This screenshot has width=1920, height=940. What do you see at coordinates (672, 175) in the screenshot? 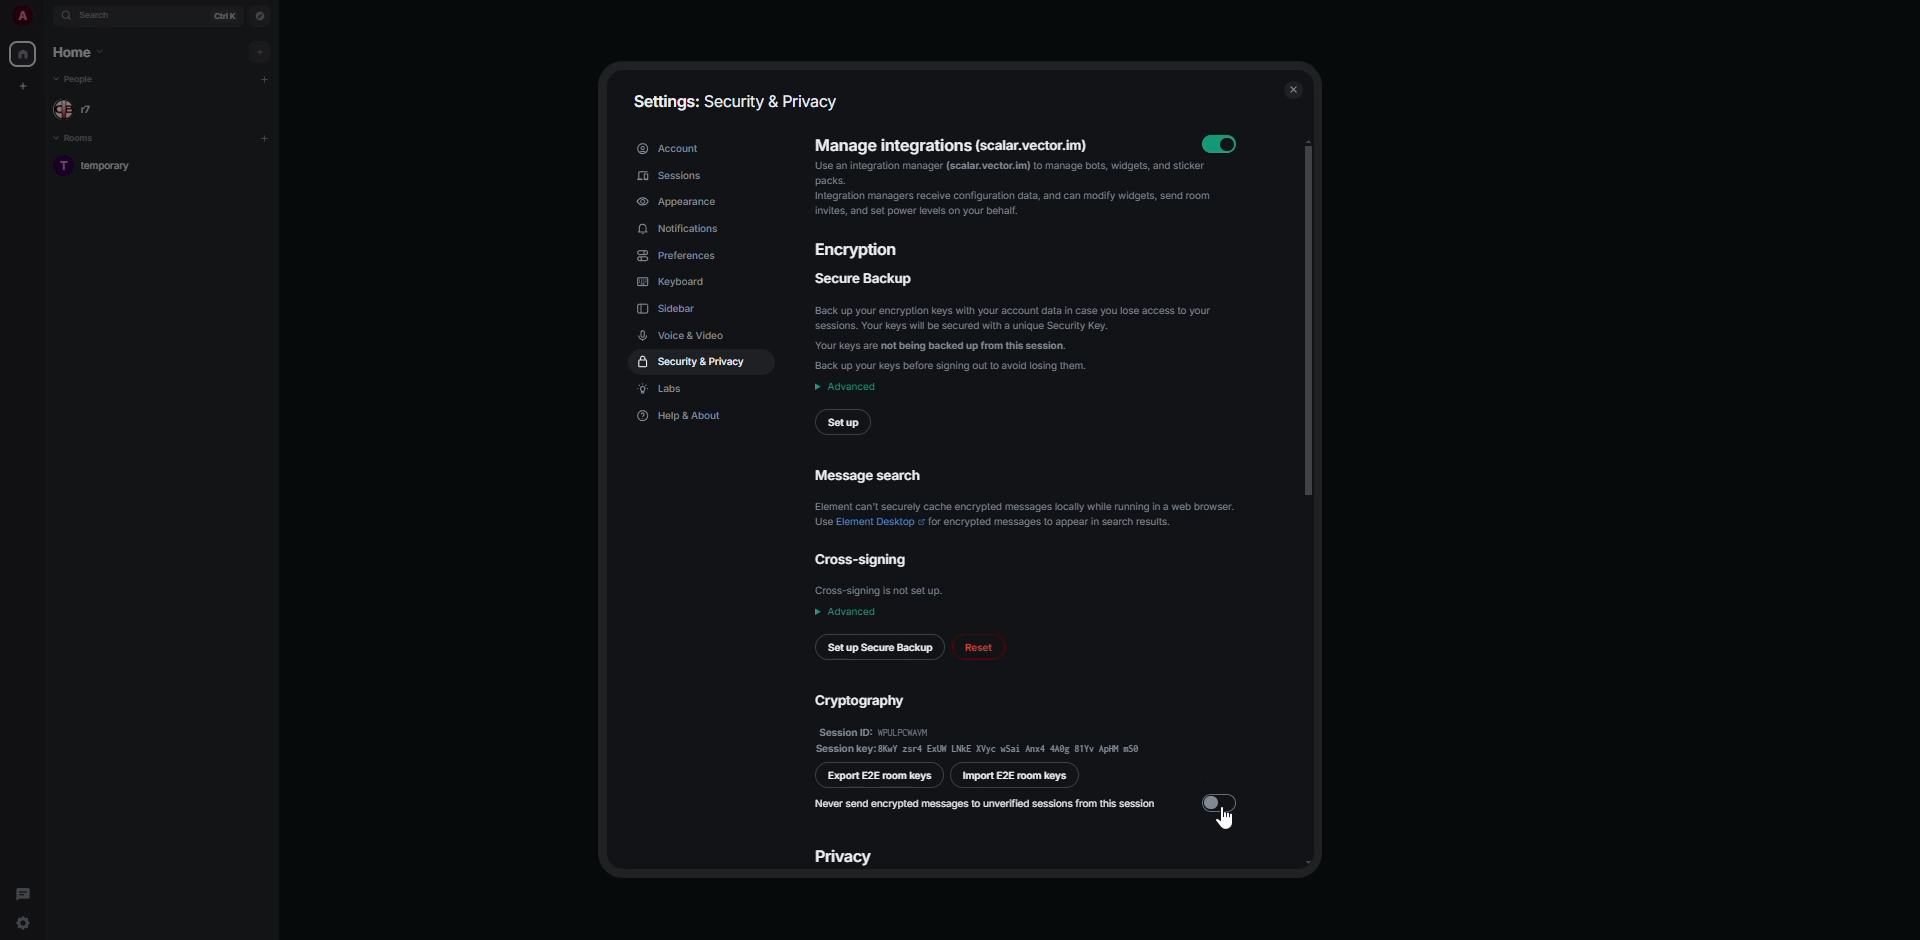
I see `sessions` at bounding box center [672, 175].